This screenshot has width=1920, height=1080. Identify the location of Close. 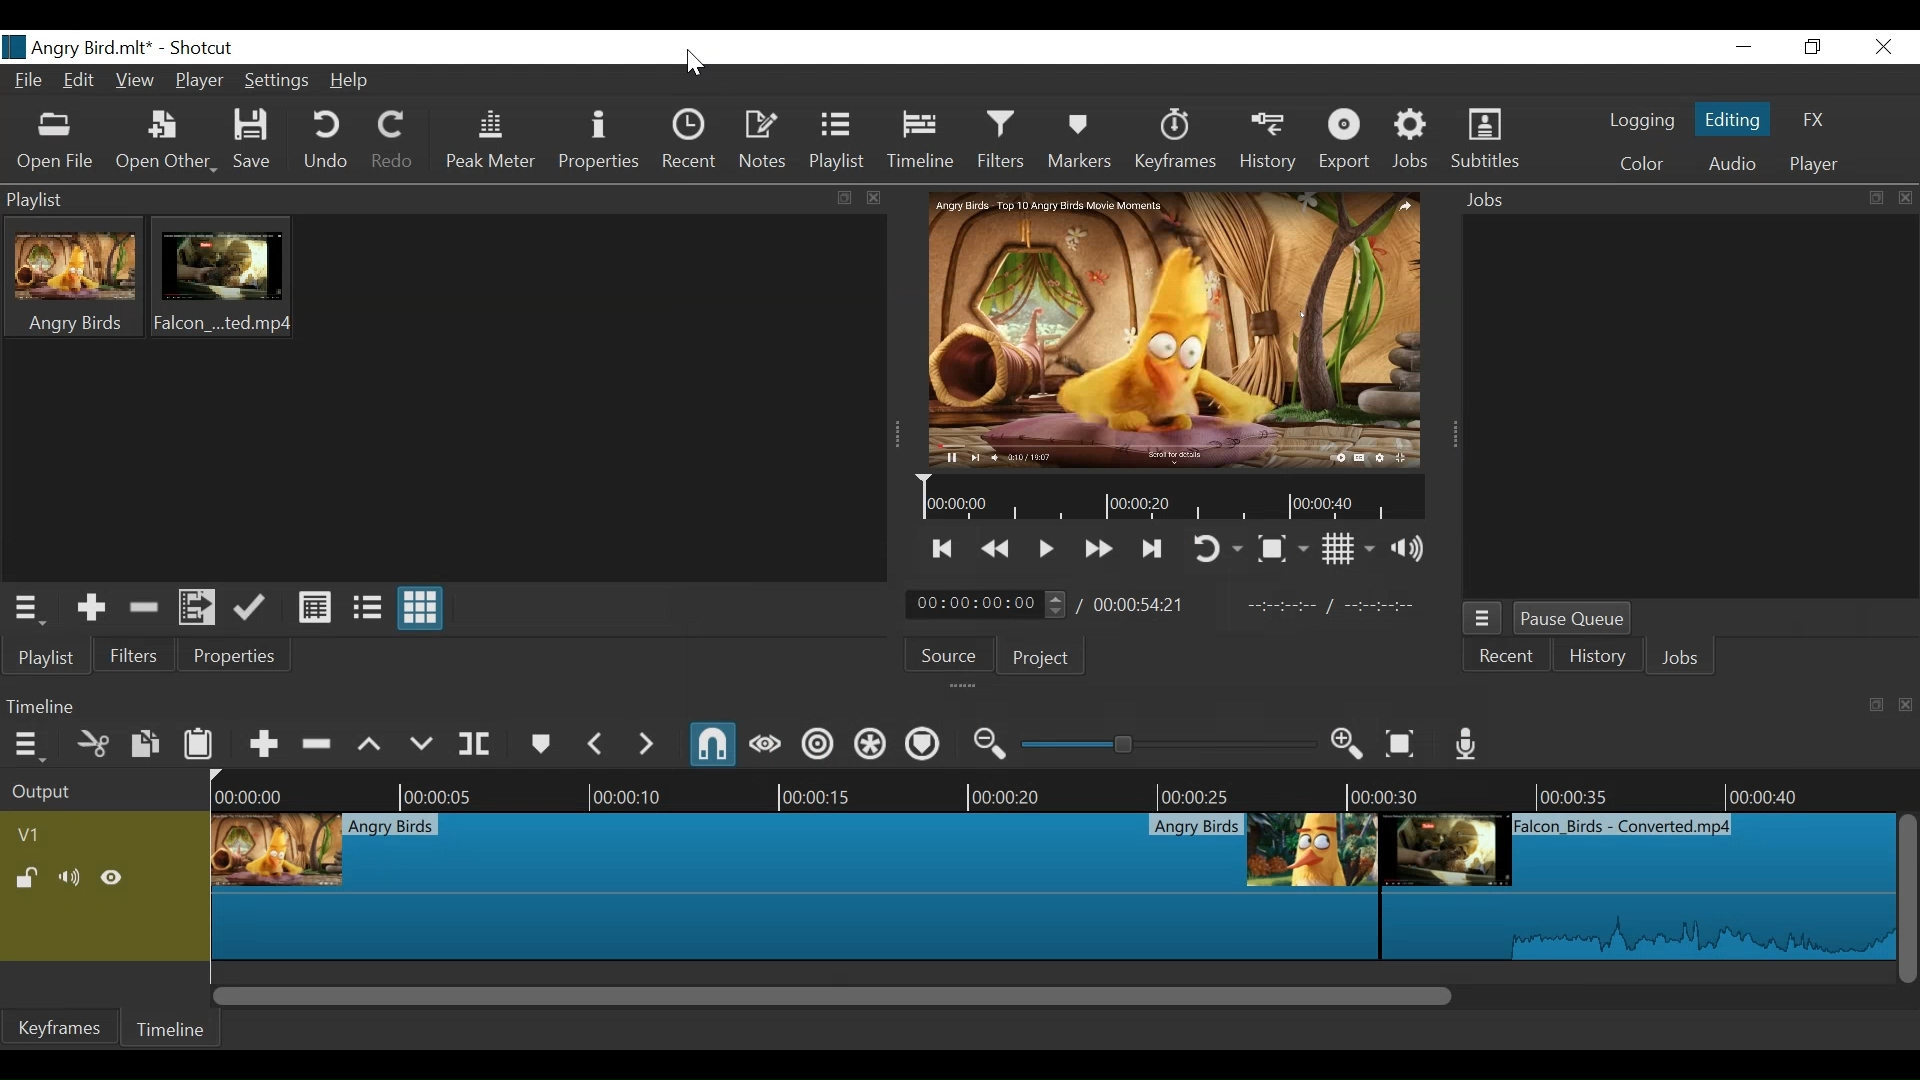
(1882, 46).